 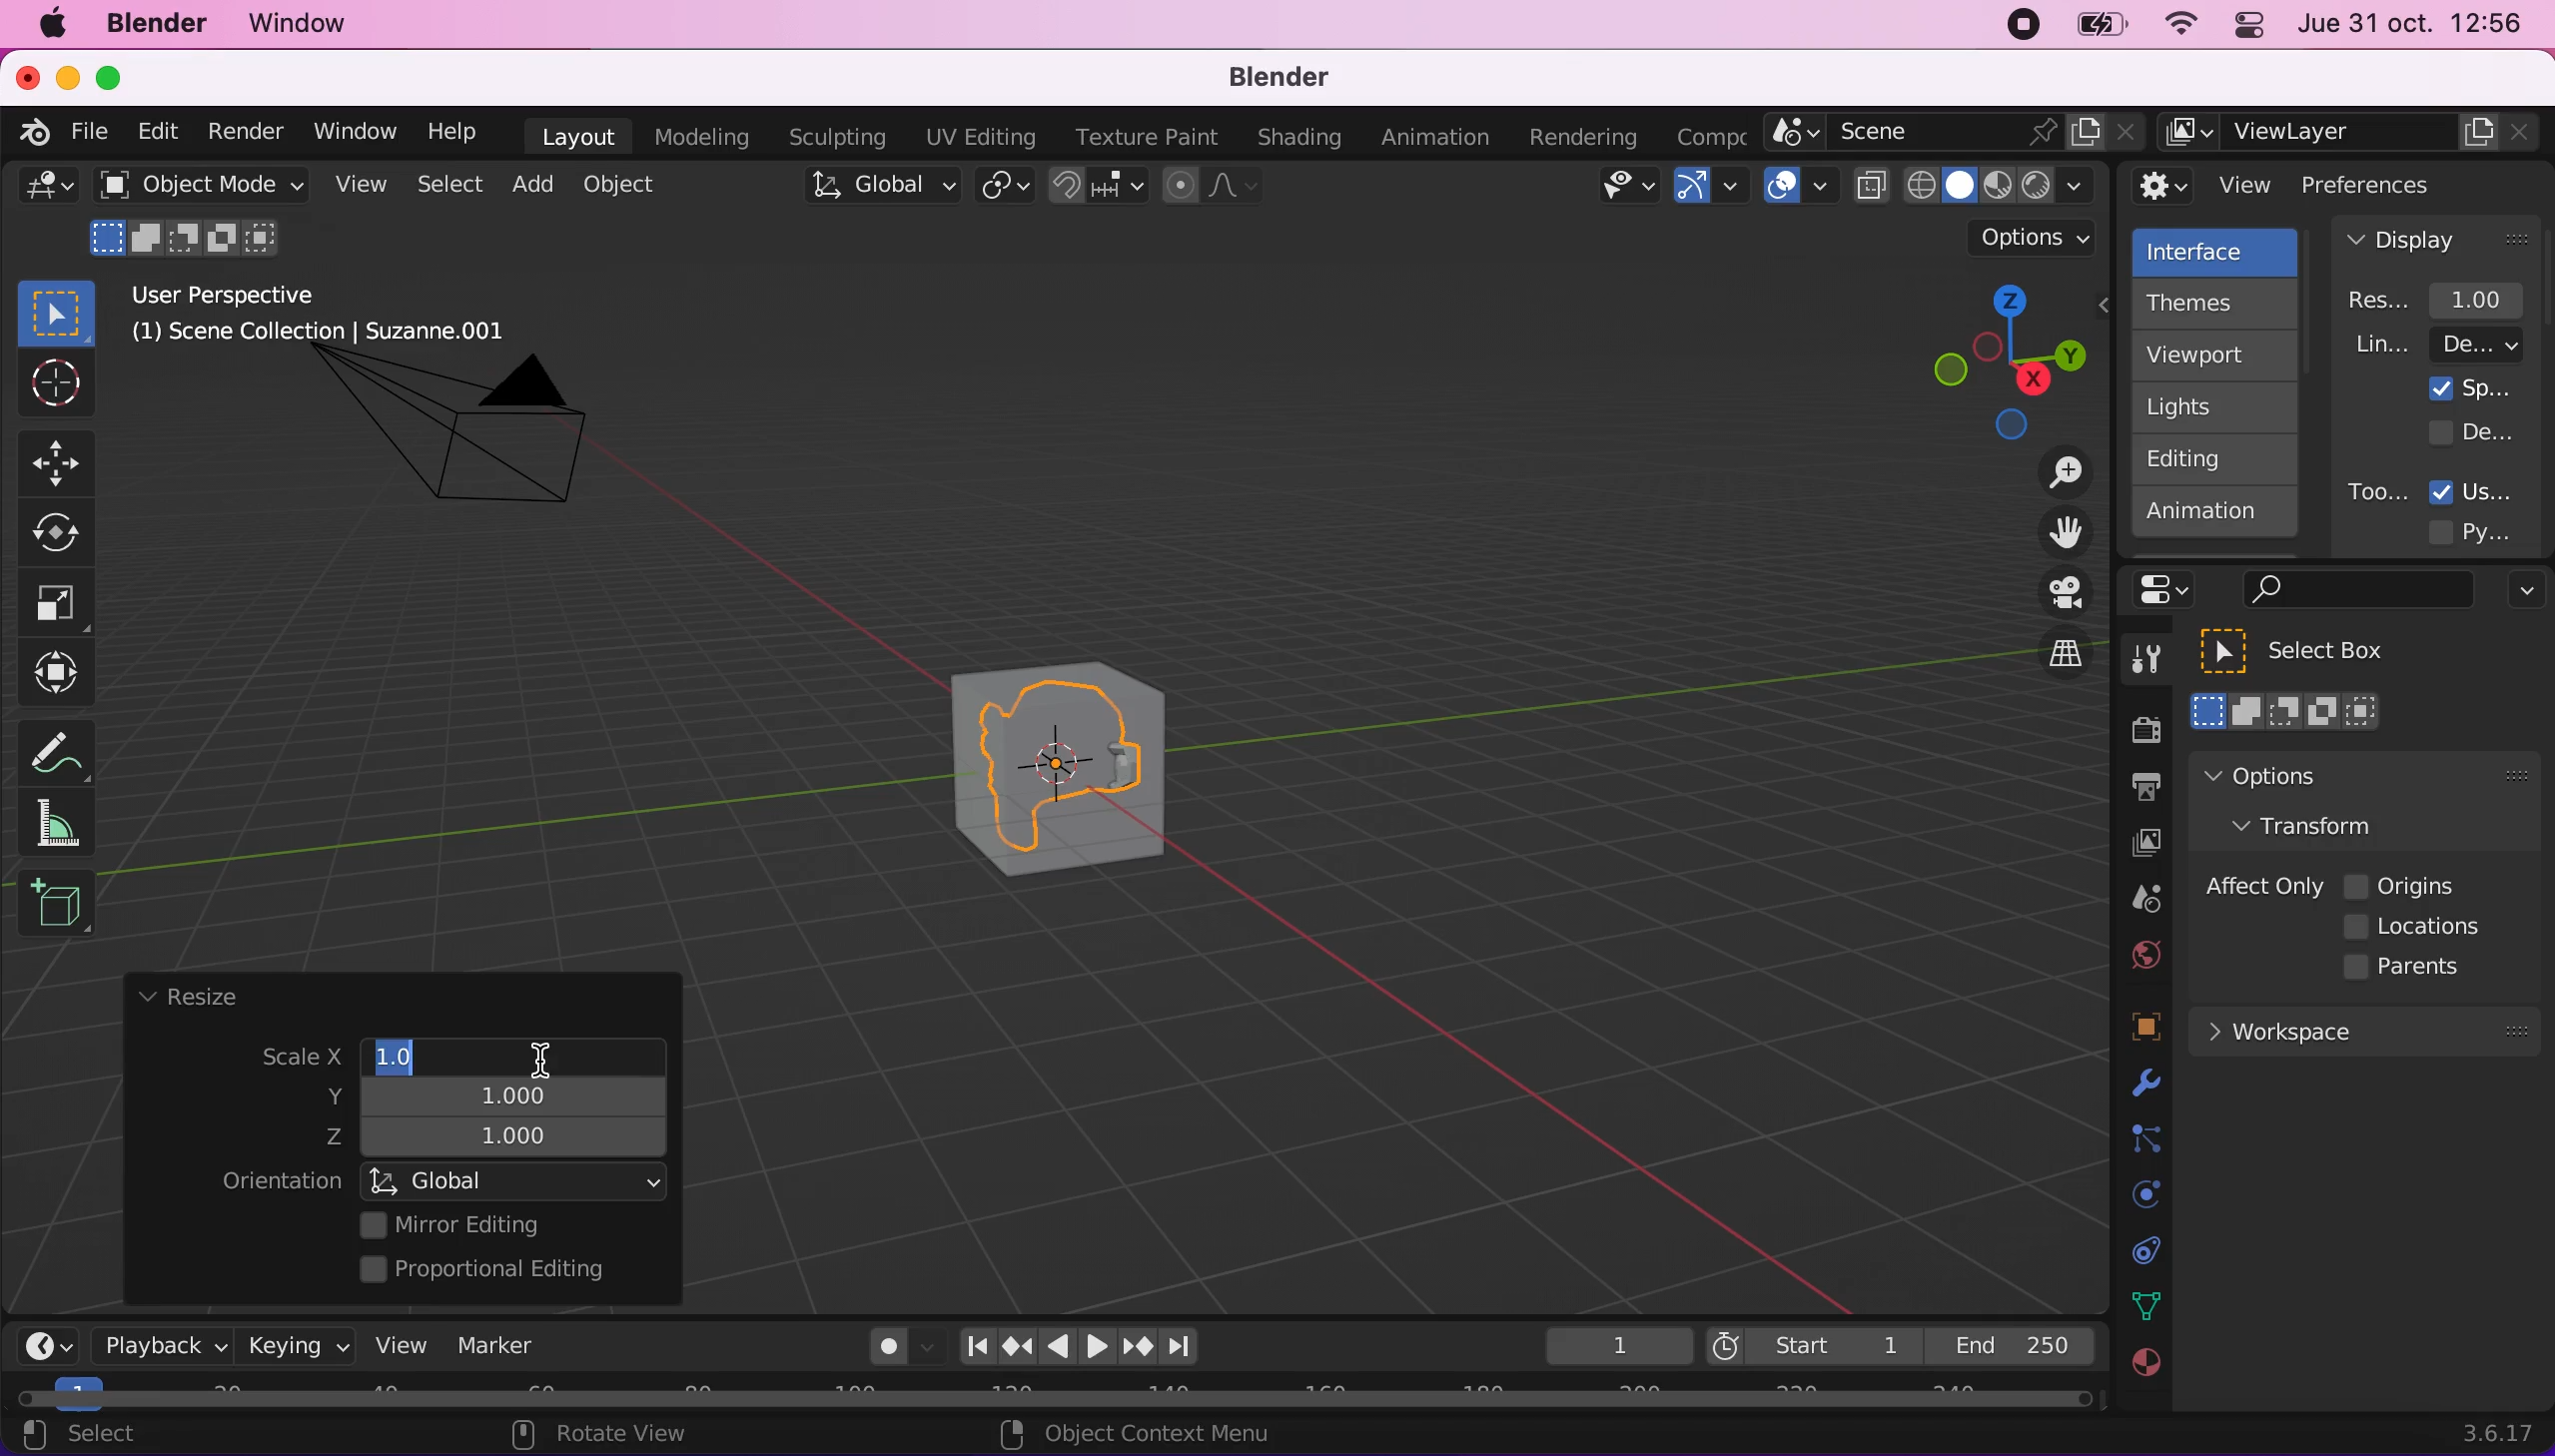 I want to click on select, so click(x=101, y=1436).